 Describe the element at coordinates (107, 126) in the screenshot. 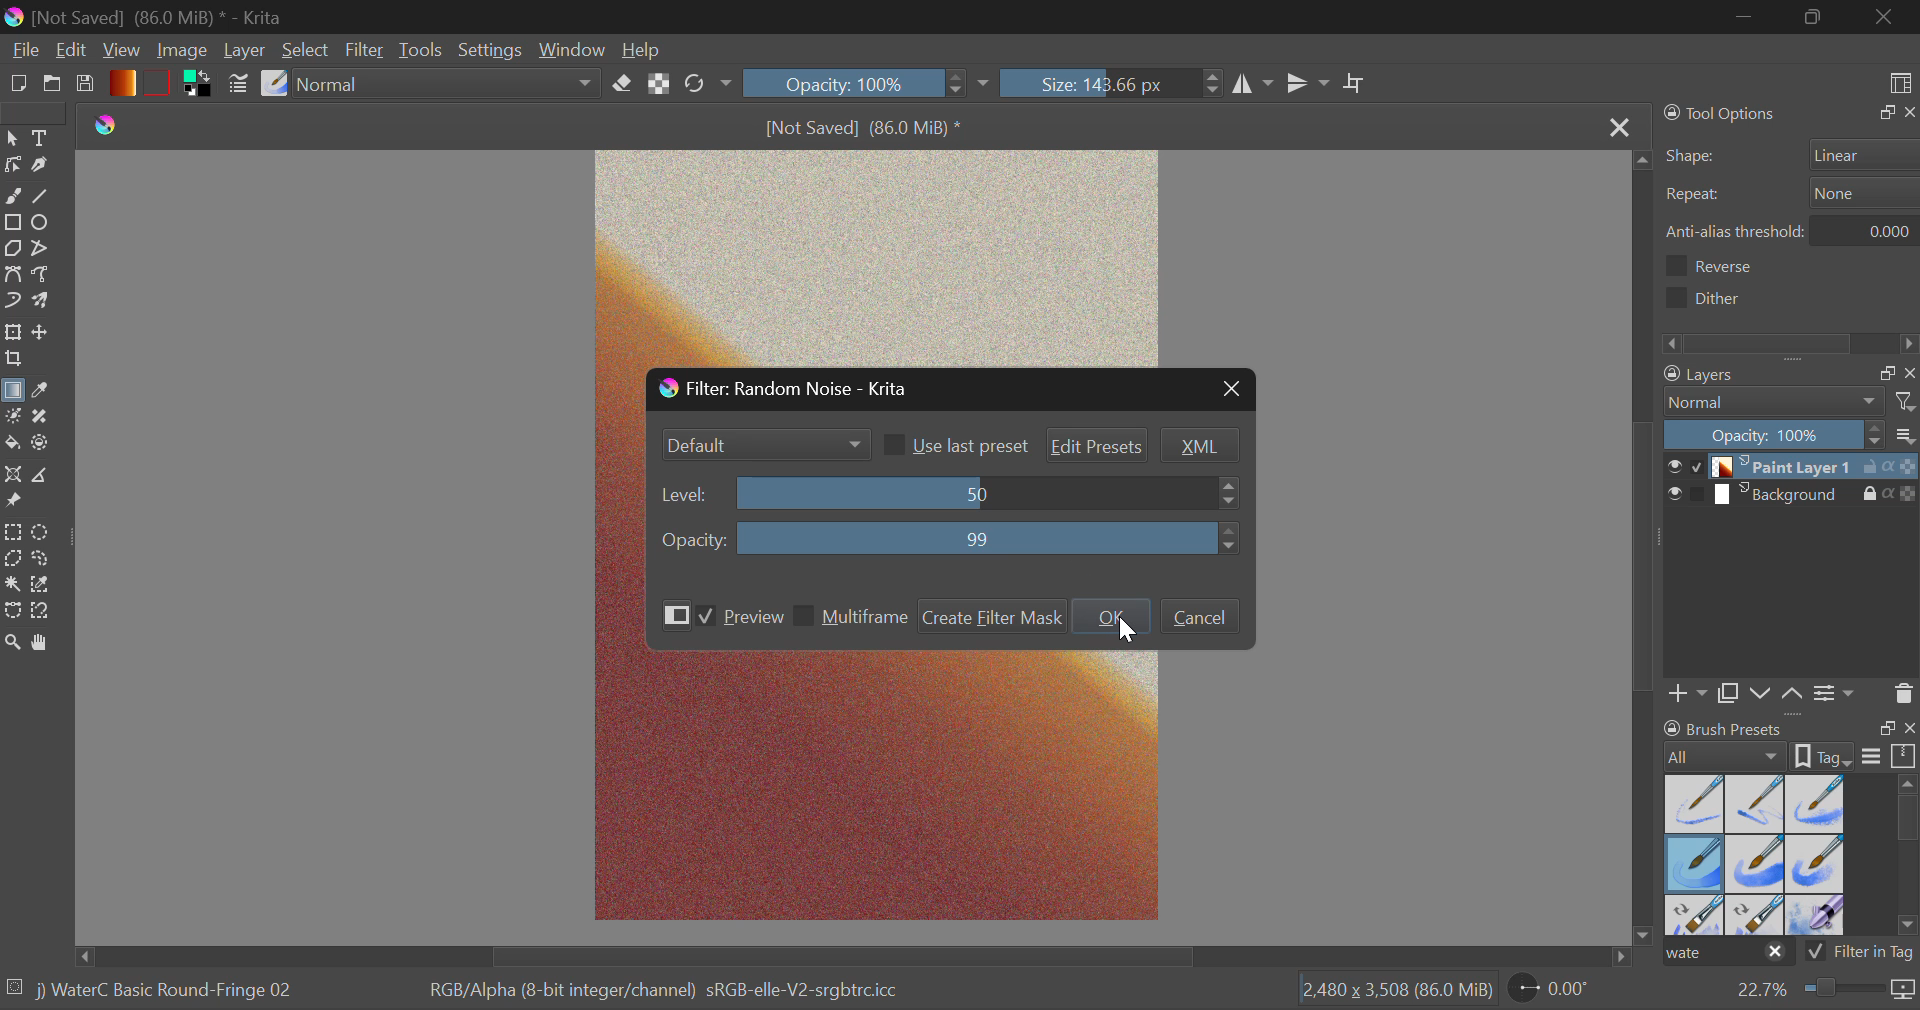

I see `logo` at that location.